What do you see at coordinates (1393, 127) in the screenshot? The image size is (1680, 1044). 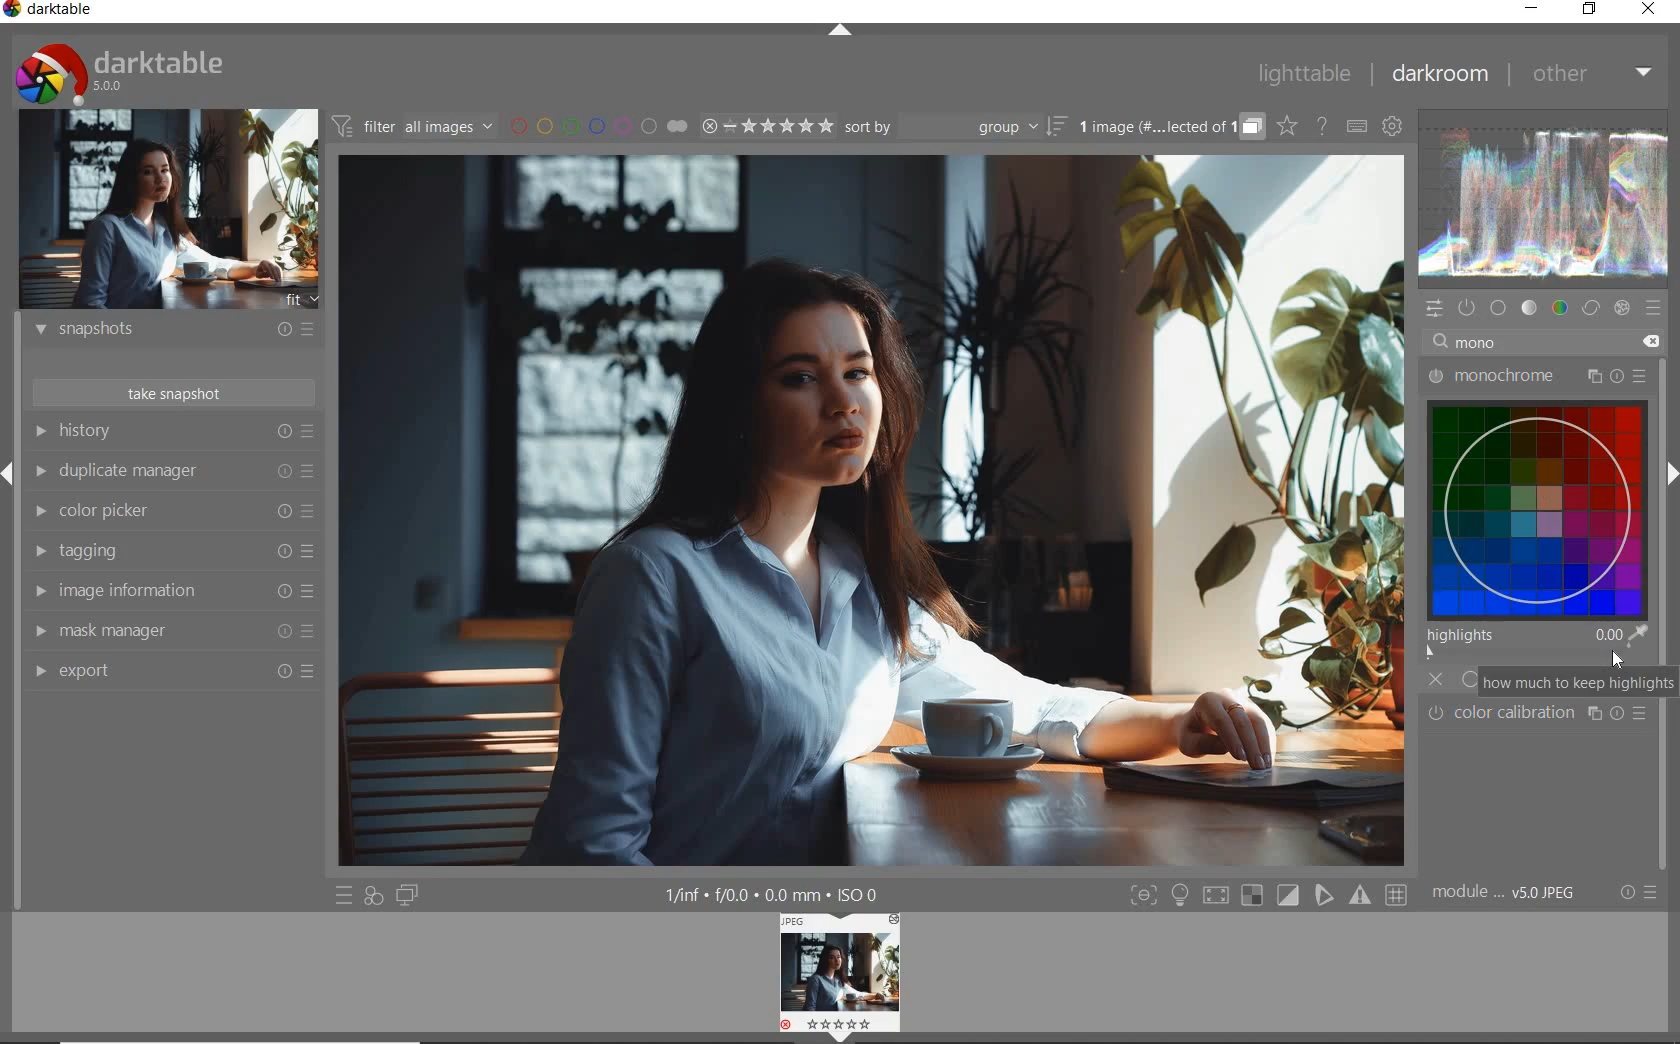 I see `show global preferences` at bounding box center [1393, 127].